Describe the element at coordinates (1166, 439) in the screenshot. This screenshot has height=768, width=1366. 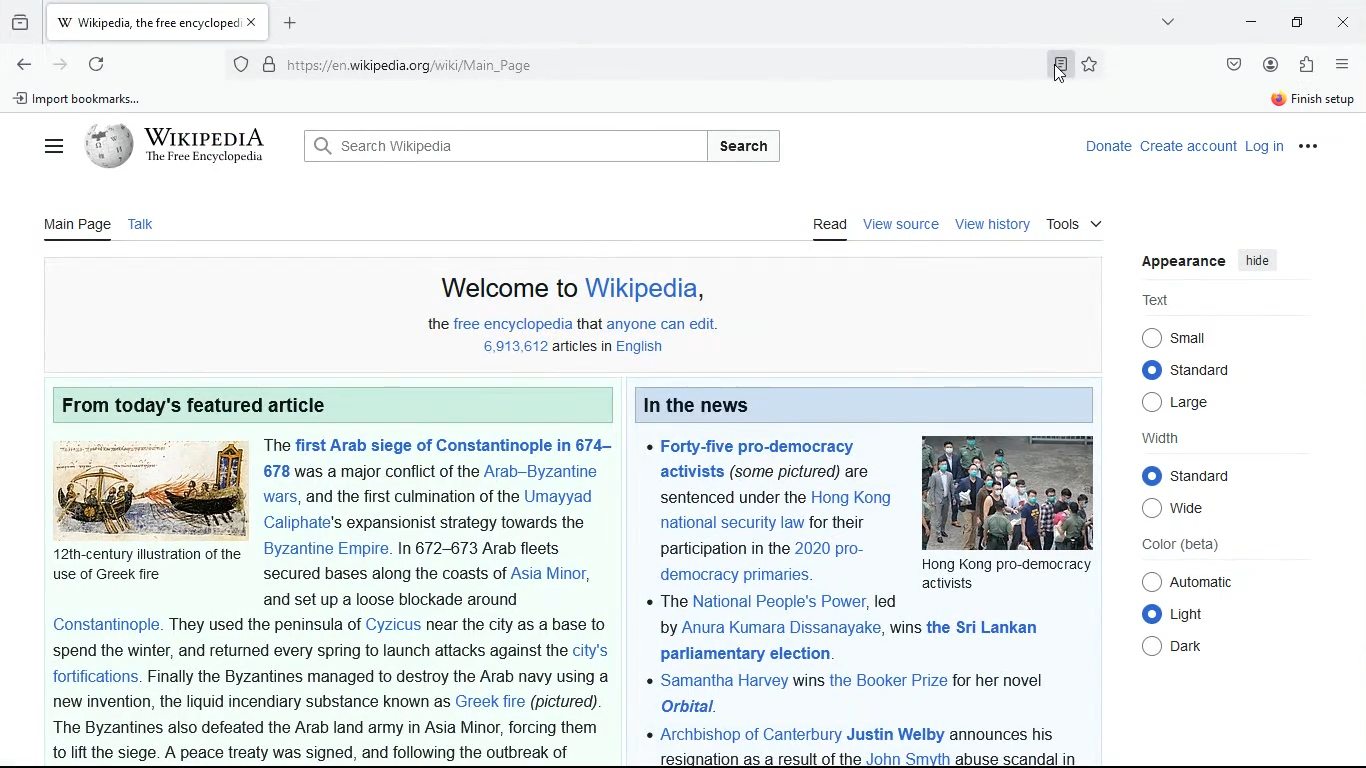
I see `width` at that location.